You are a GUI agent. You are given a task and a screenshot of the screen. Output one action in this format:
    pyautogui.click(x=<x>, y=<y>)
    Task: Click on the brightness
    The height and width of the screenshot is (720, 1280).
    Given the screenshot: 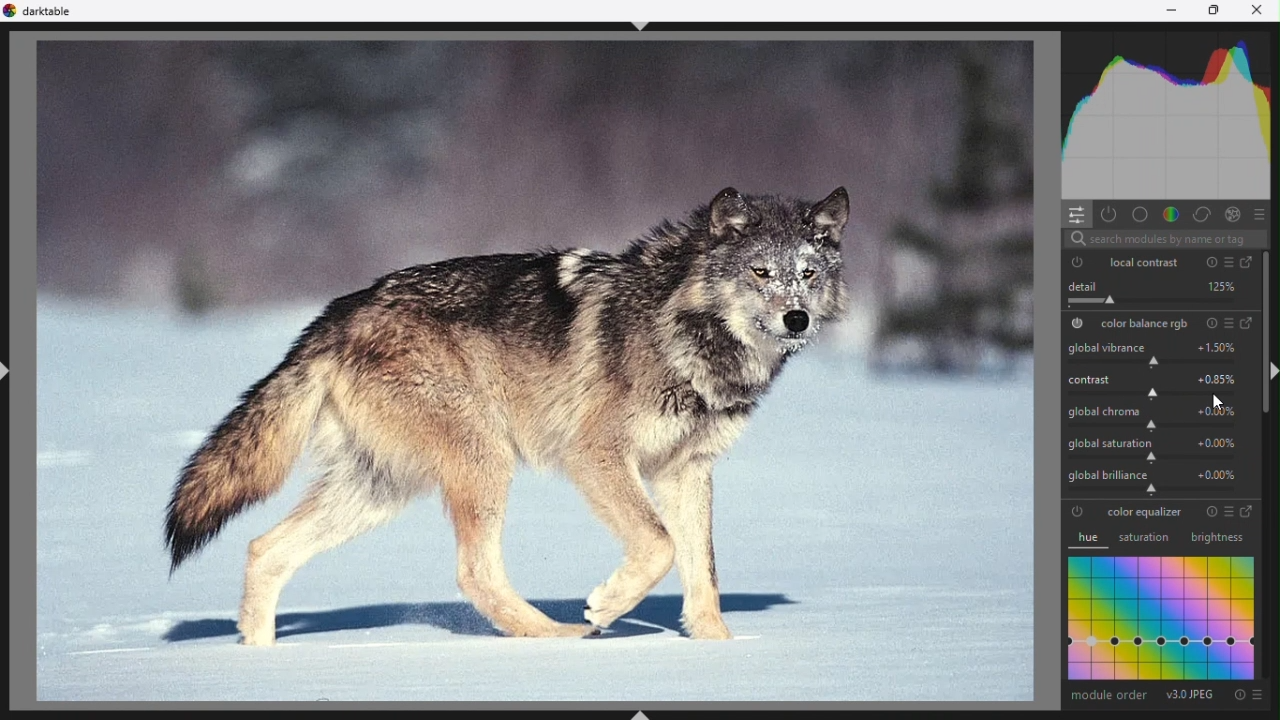 What is the action you would take?
    pyautogui.click(x=1216, y=538)
    